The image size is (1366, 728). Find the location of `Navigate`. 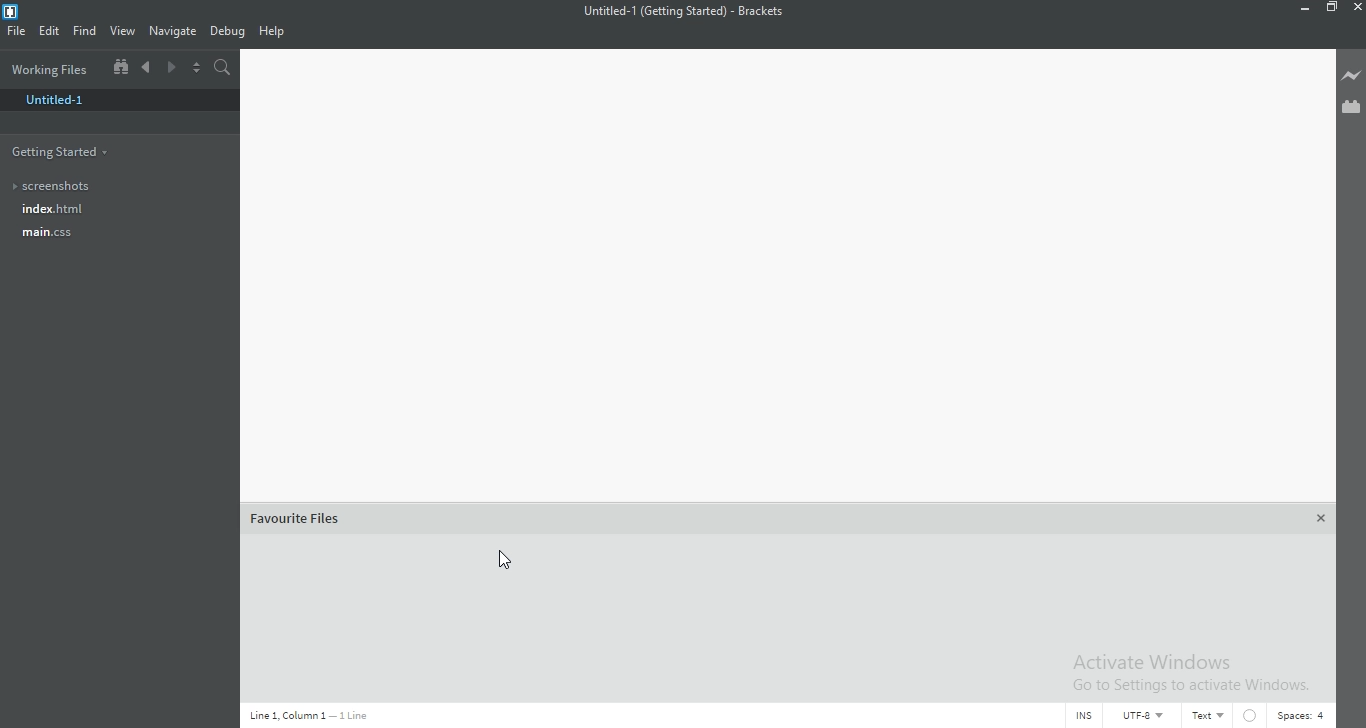

Navigate is located at coordinates (175, 30).